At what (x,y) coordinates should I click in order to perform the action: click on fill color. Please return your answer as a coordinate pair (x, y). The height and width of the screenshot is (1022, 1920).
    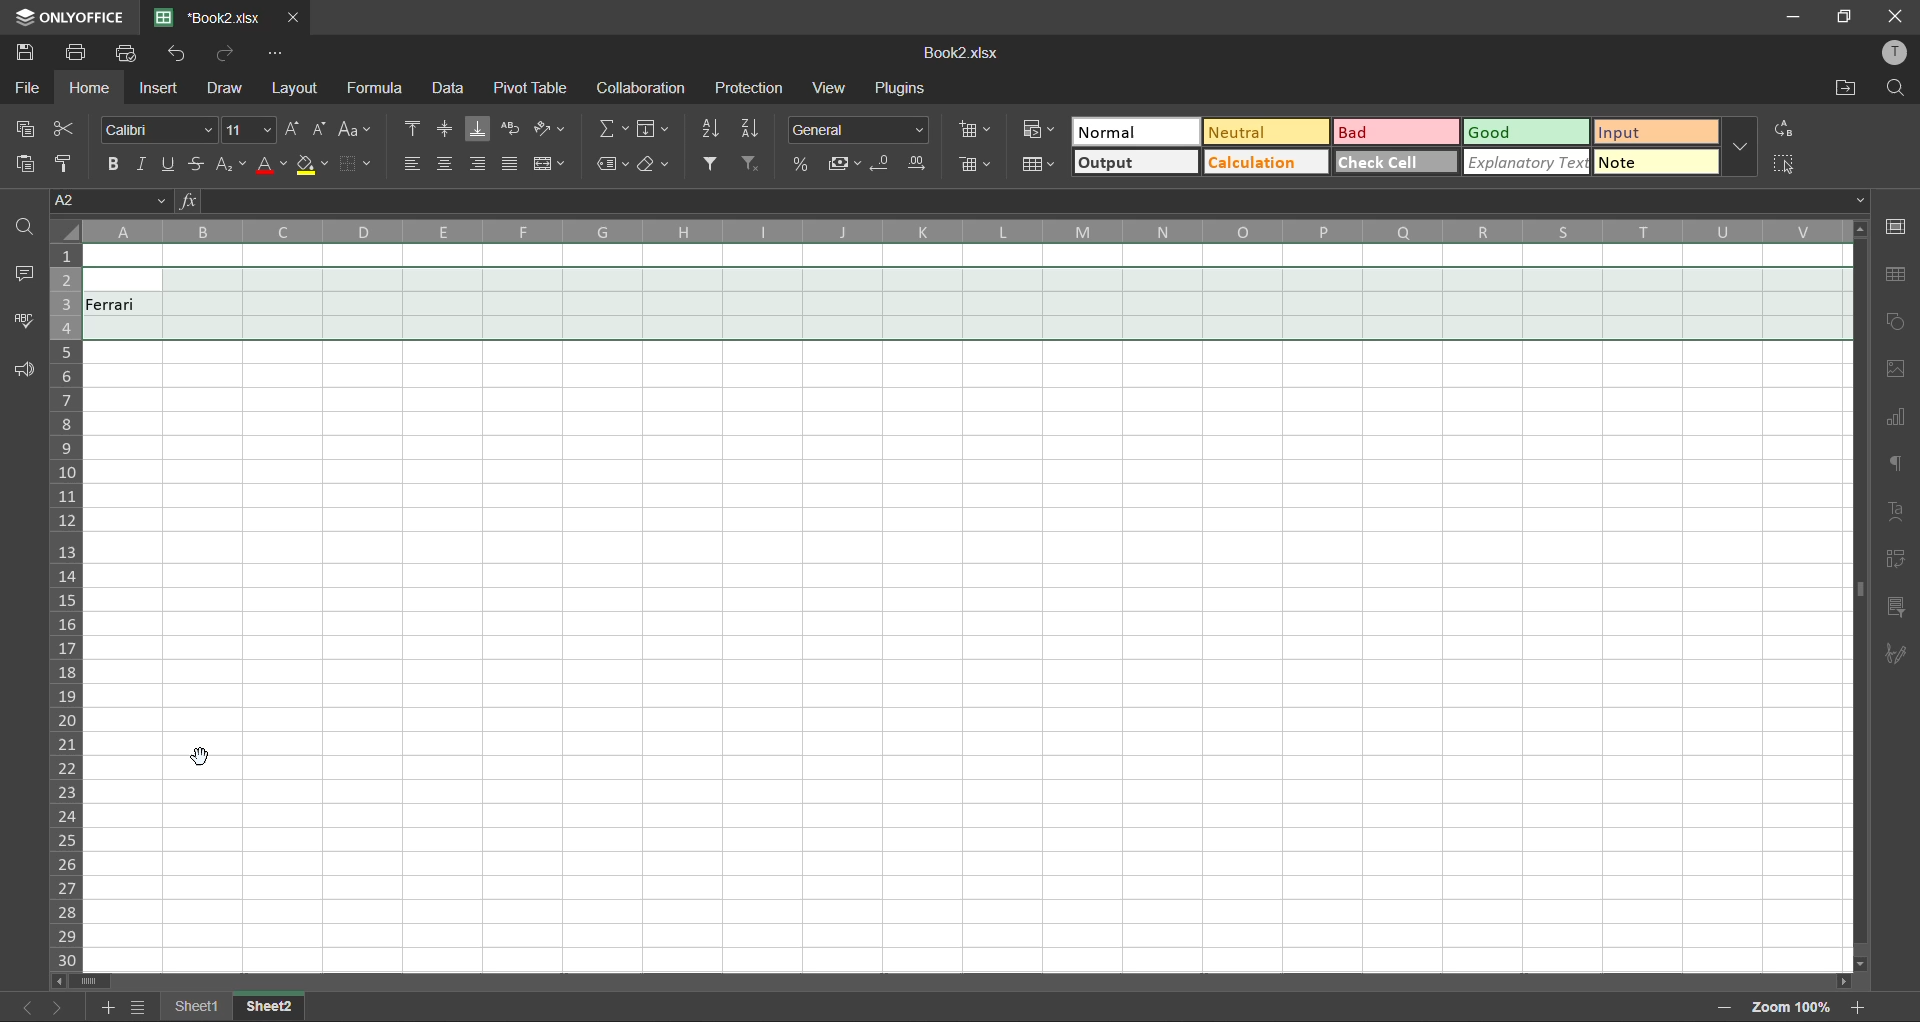
    Looking at the image, I should click on (311, 167).